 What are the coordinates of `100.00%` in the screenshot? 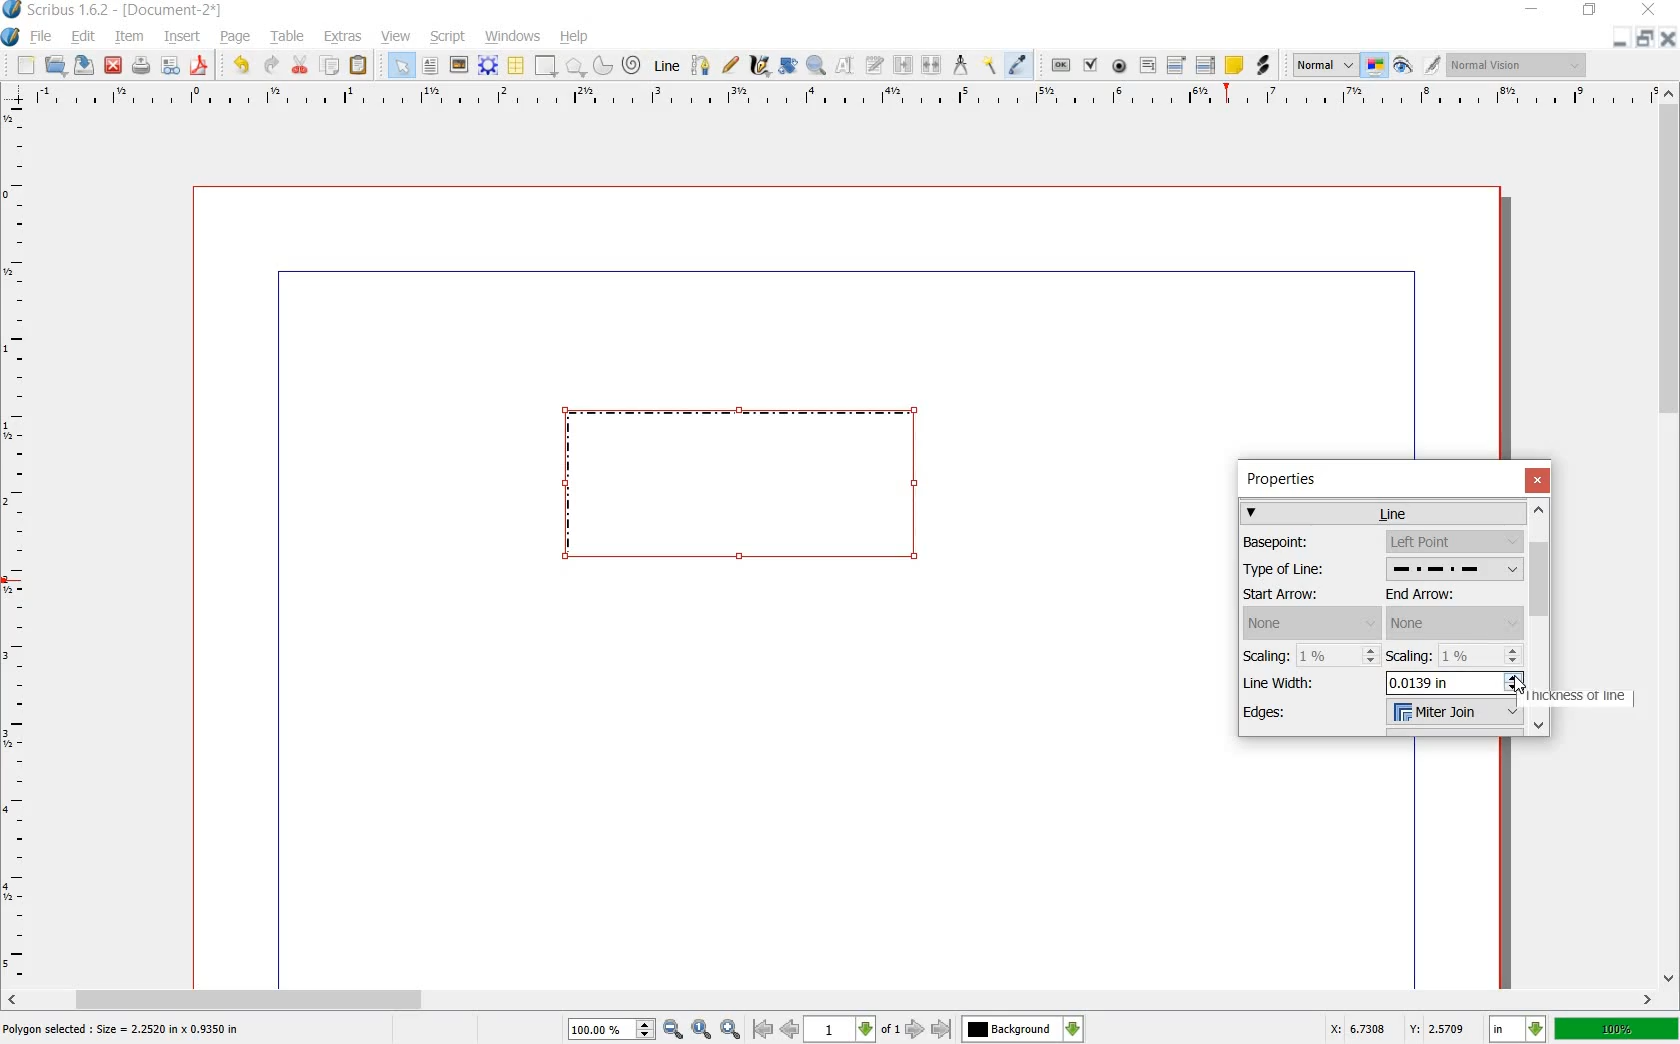 It's located at (612, 1030).